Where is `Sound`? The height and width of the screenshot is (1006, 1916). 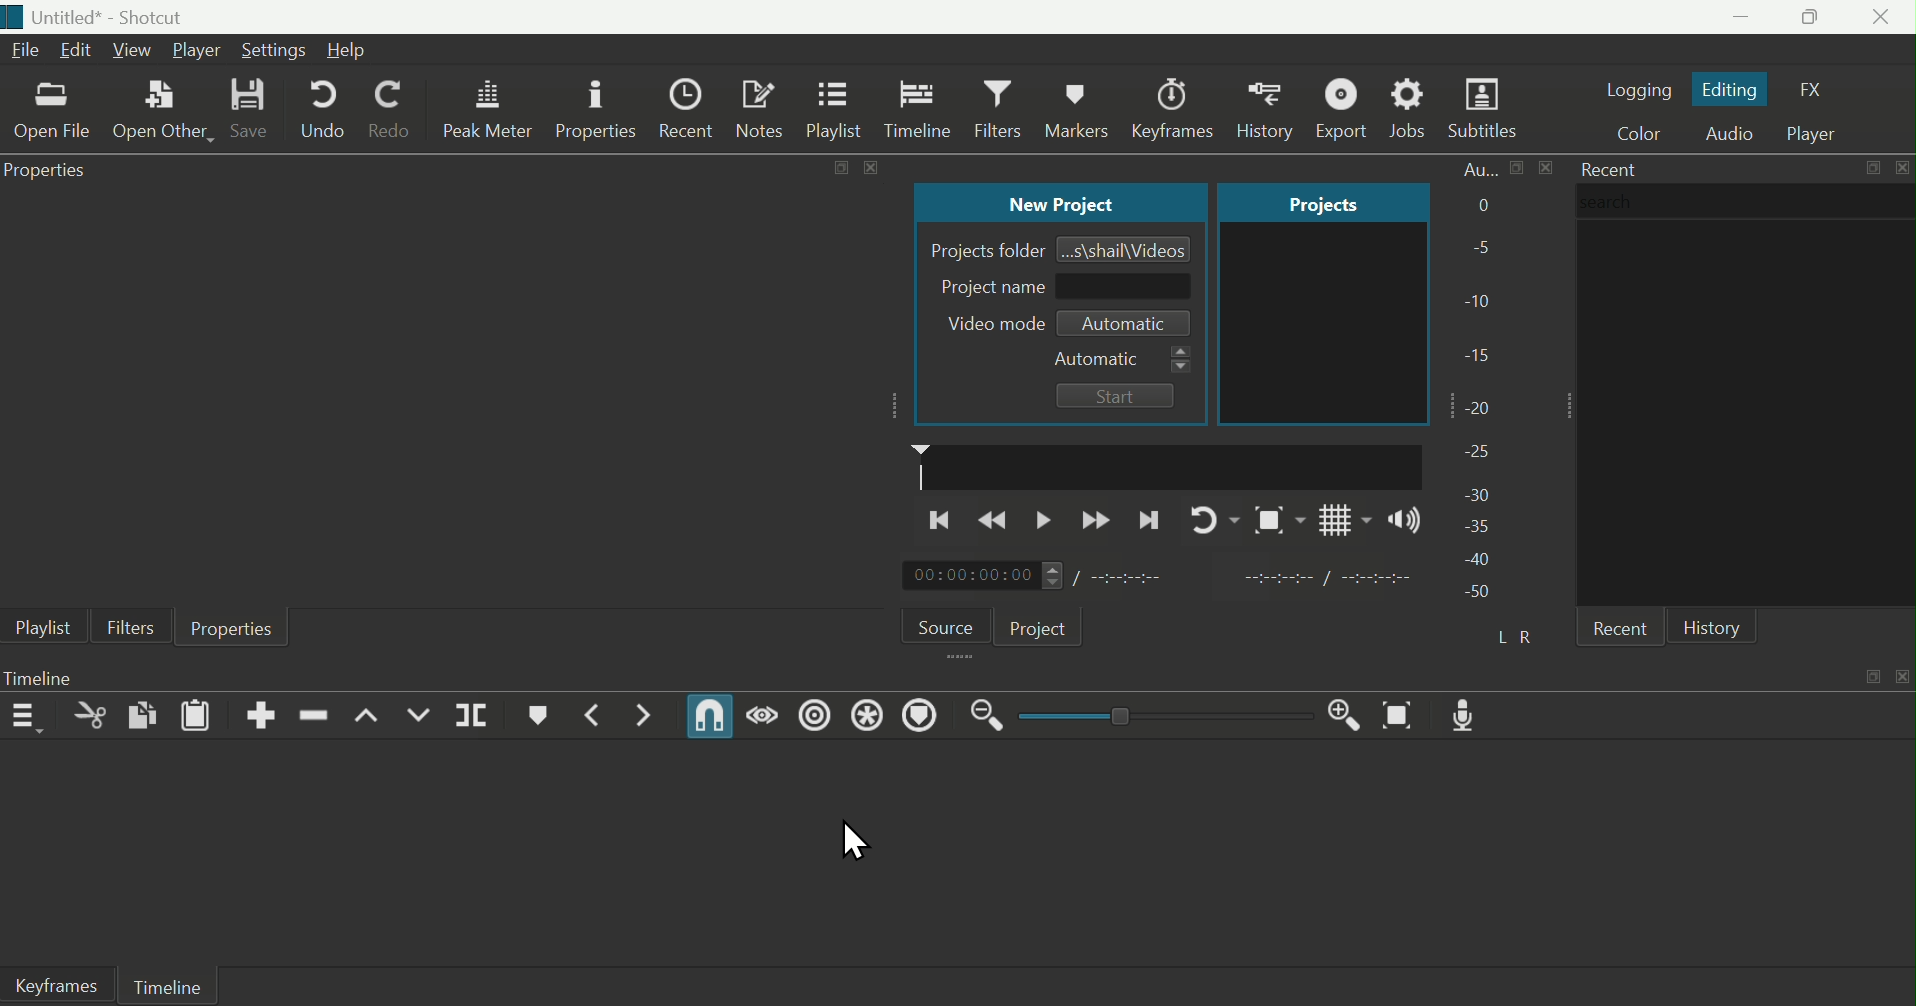
Sound is located at coordinates (1401, 520).